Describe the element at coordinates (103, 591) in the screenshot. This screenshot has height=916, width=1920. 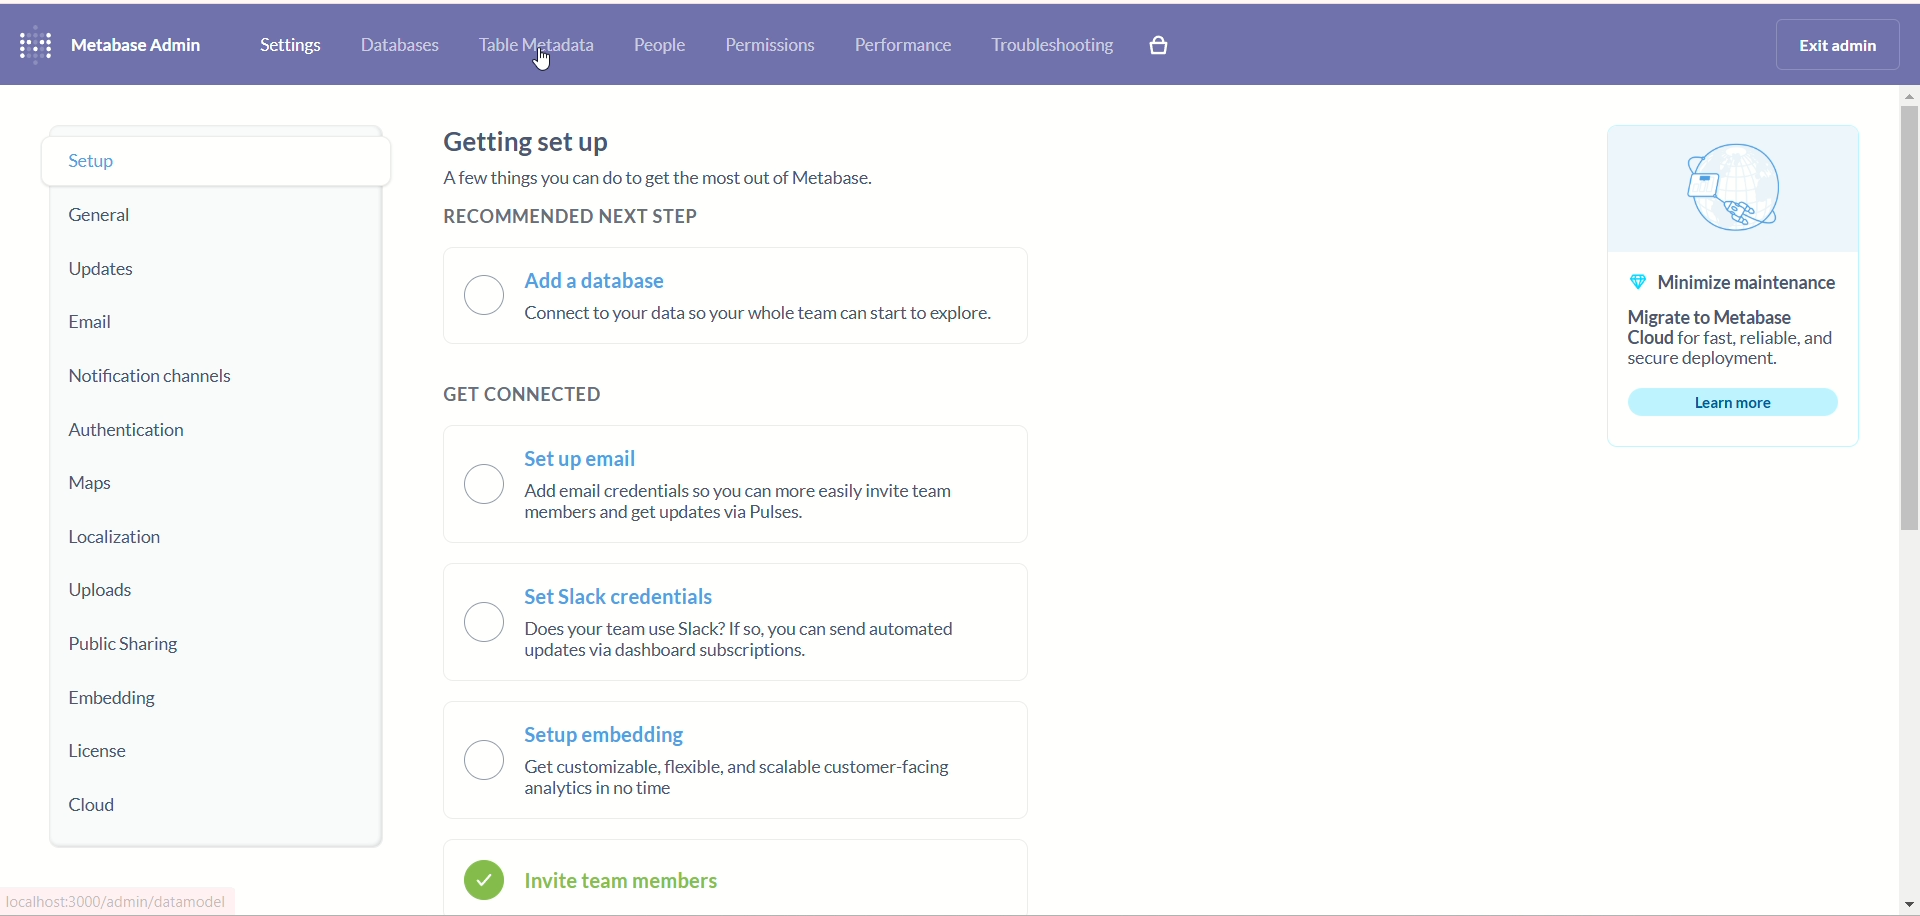
I see `uploads` at that location.